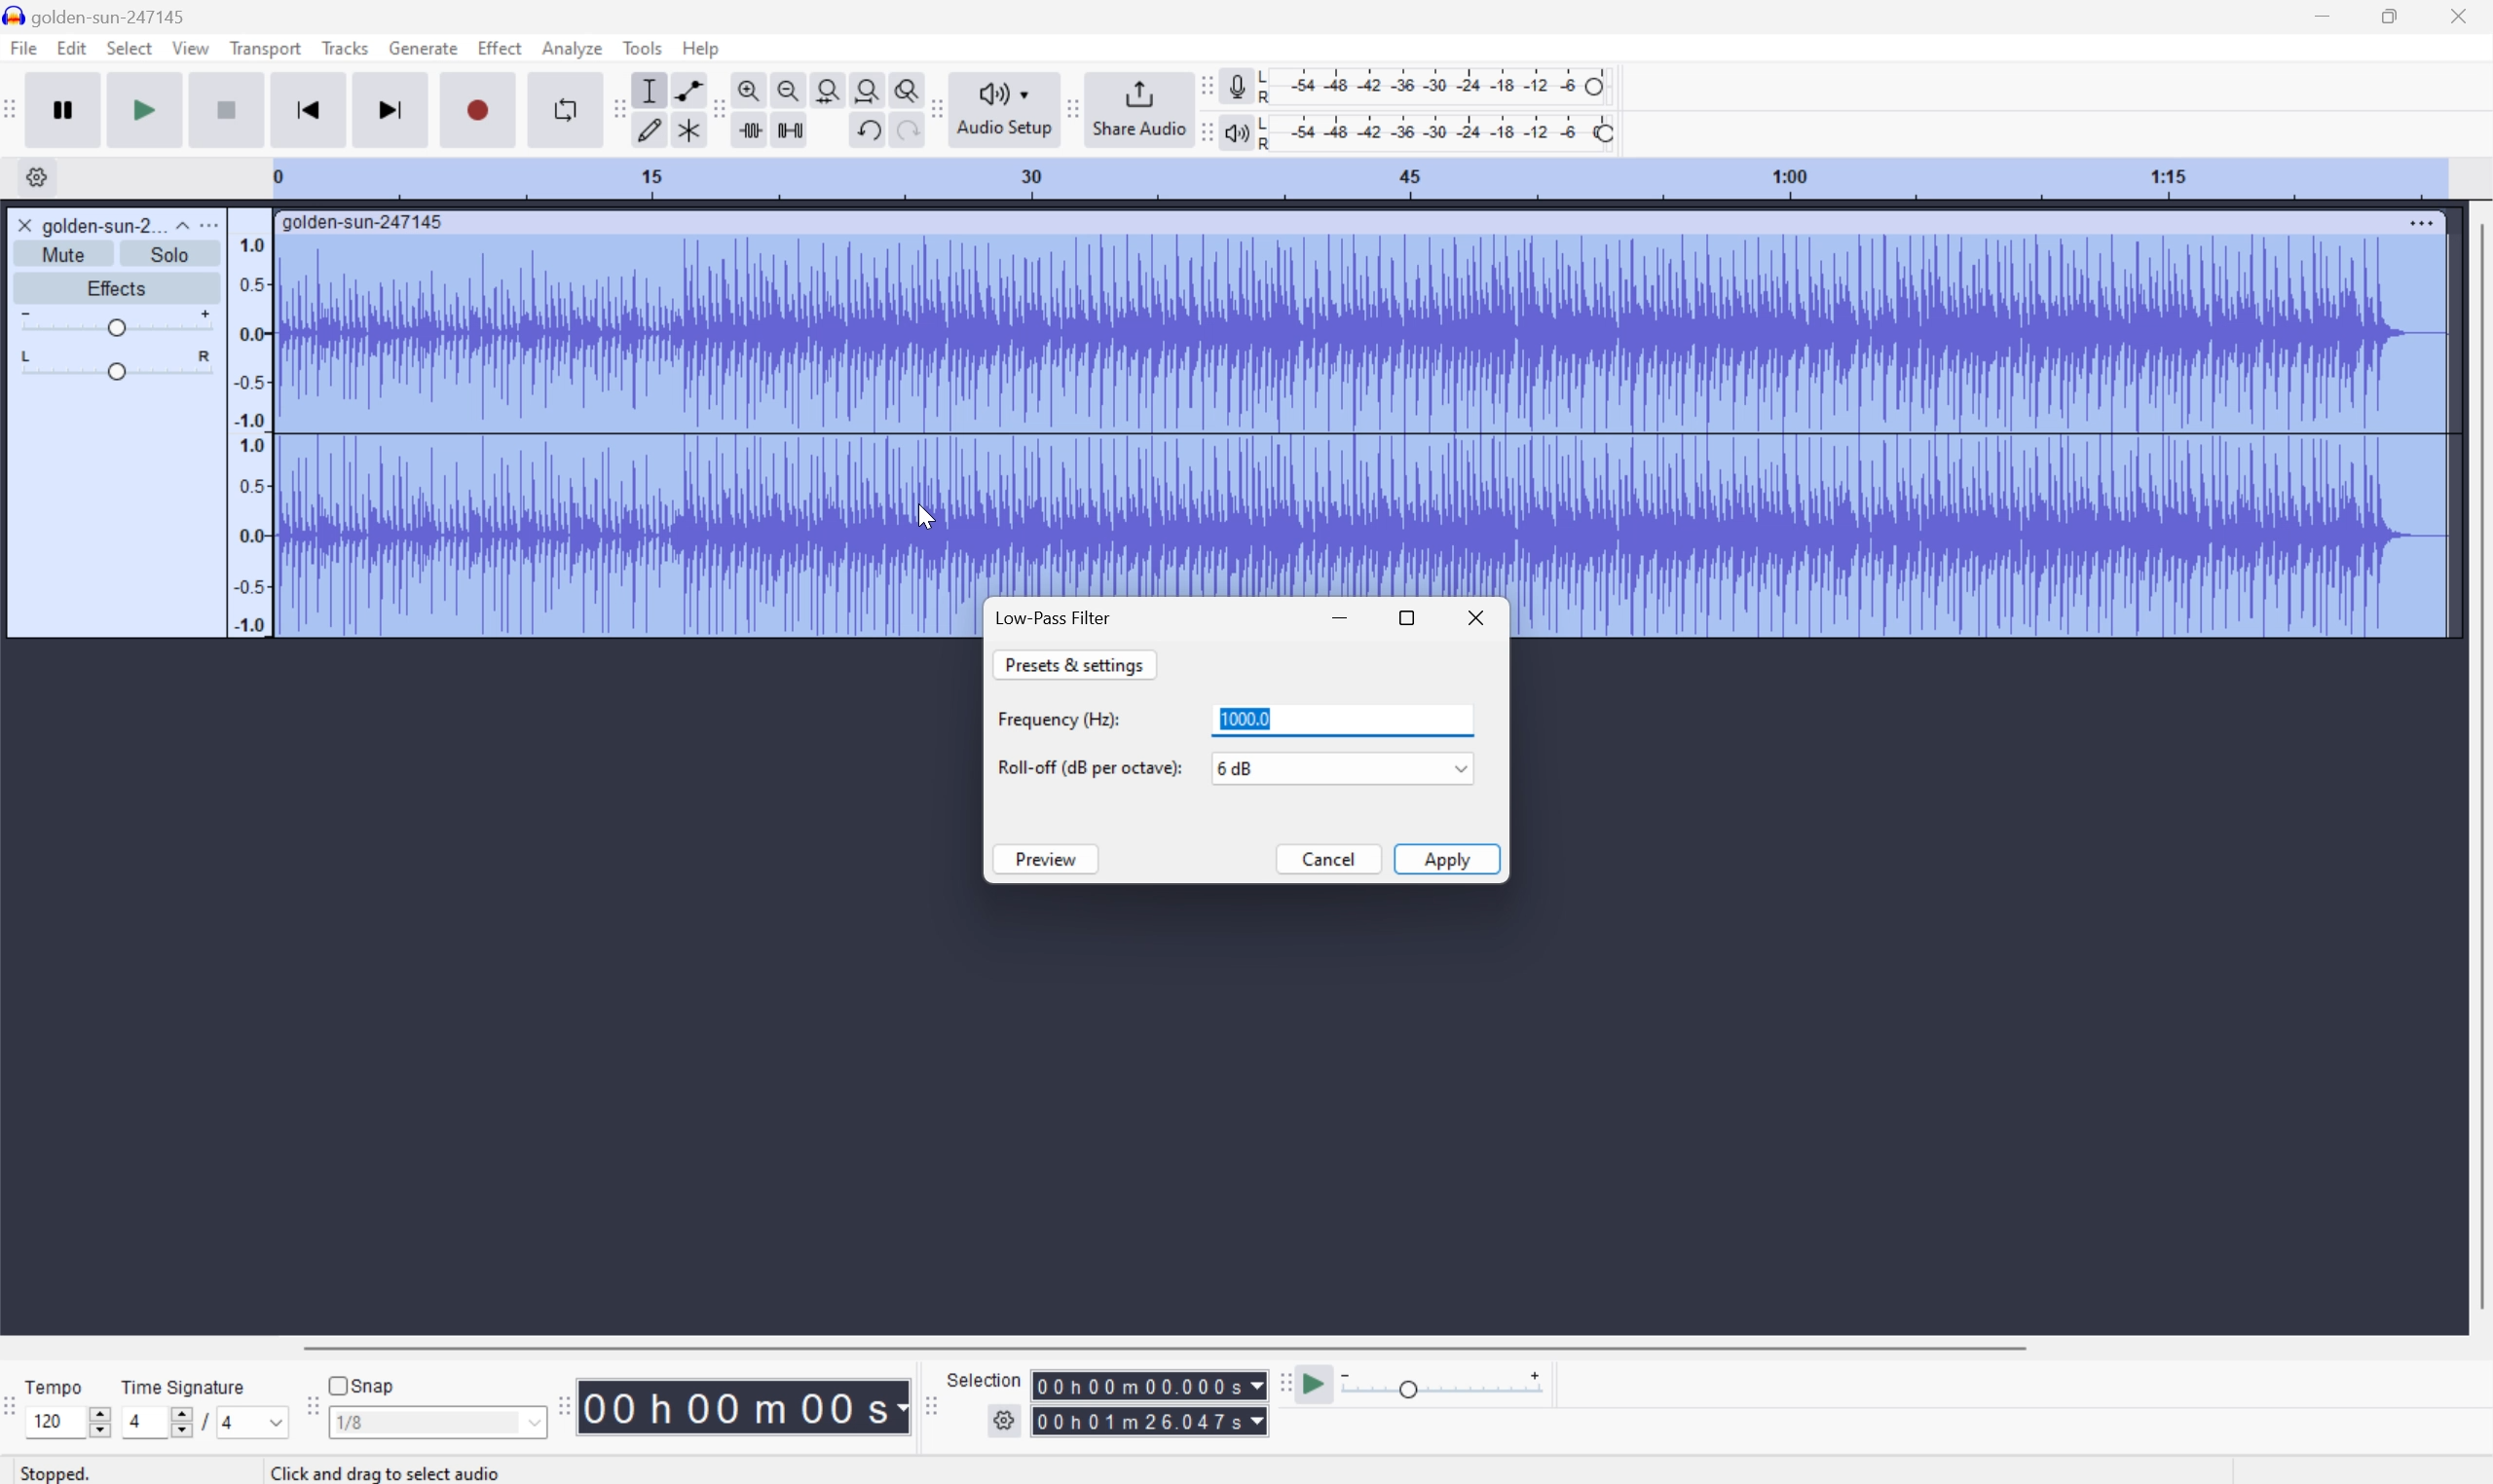 The height and width of the screenshot is (1484, 2493). I want to click on goldensun-247145, so click(97, 16).